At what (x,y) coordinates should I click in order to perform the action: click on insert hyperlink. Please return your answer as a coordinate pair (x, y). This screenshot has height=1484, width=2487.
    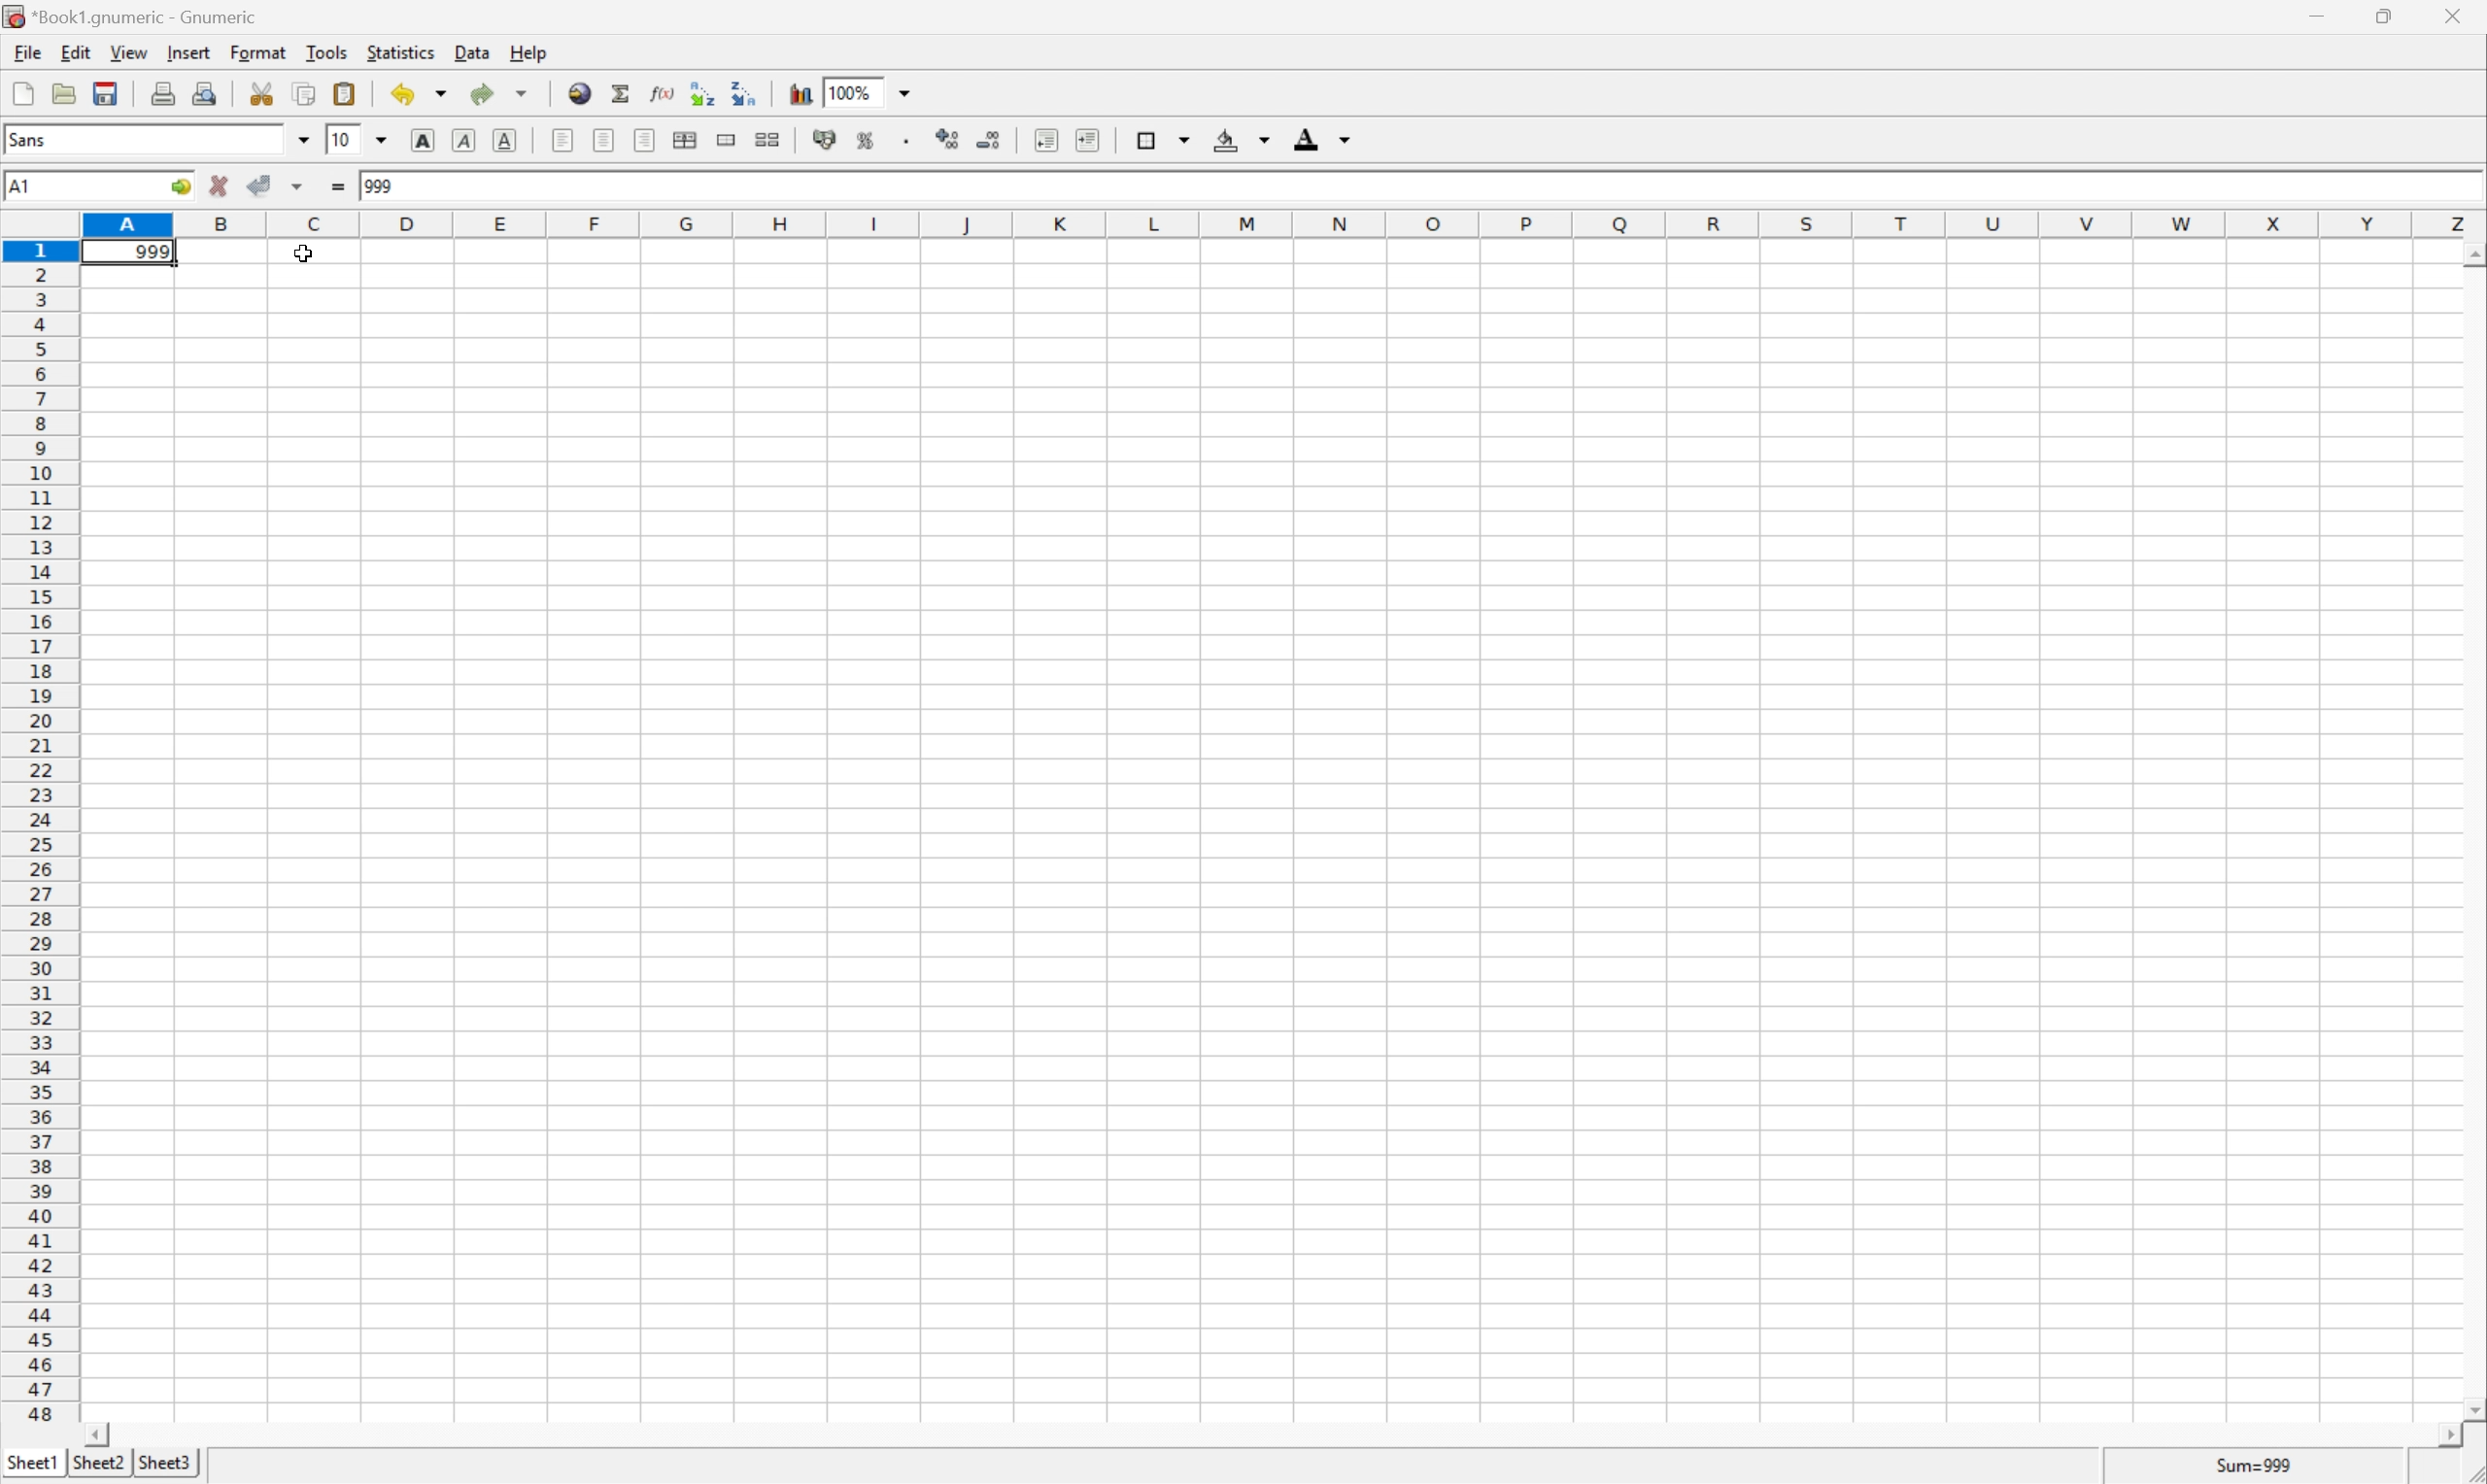
    Looking at the image, I should click on (578, 93).